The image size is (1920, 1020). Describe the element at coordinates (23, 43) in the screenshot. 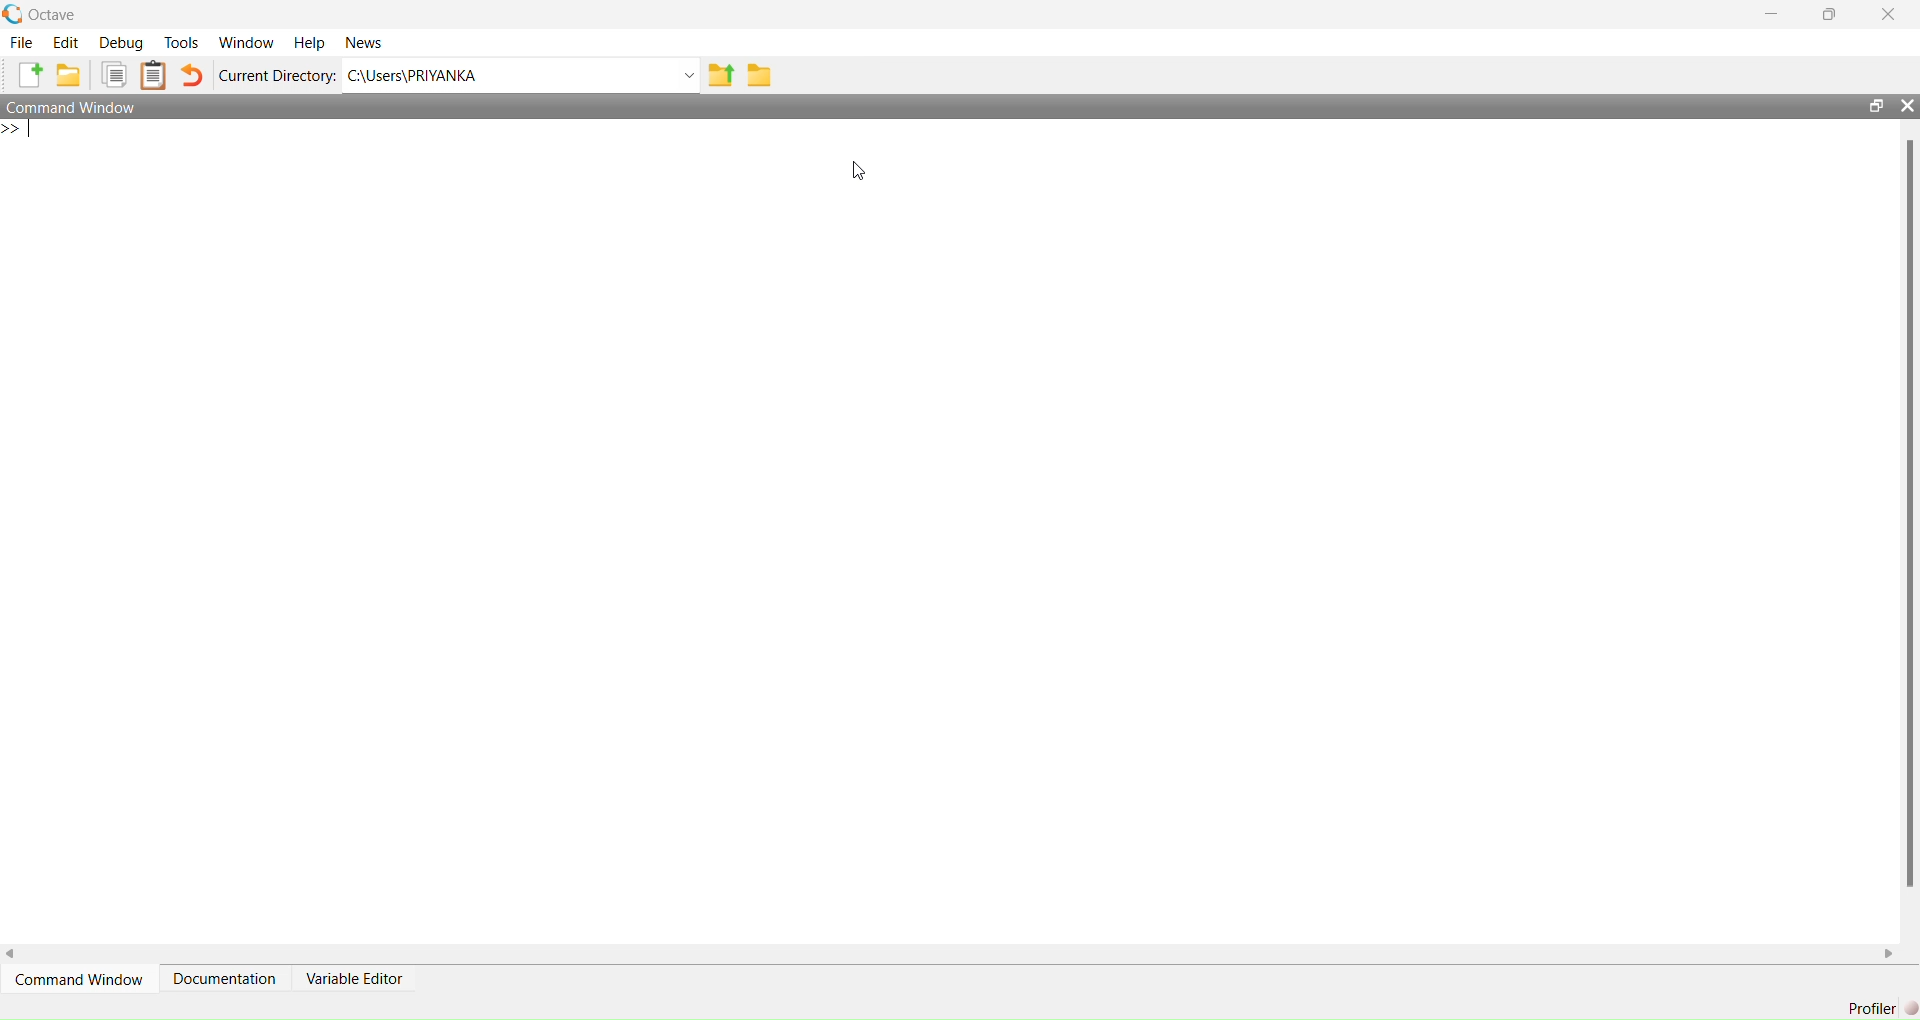

I see `file` at that location.